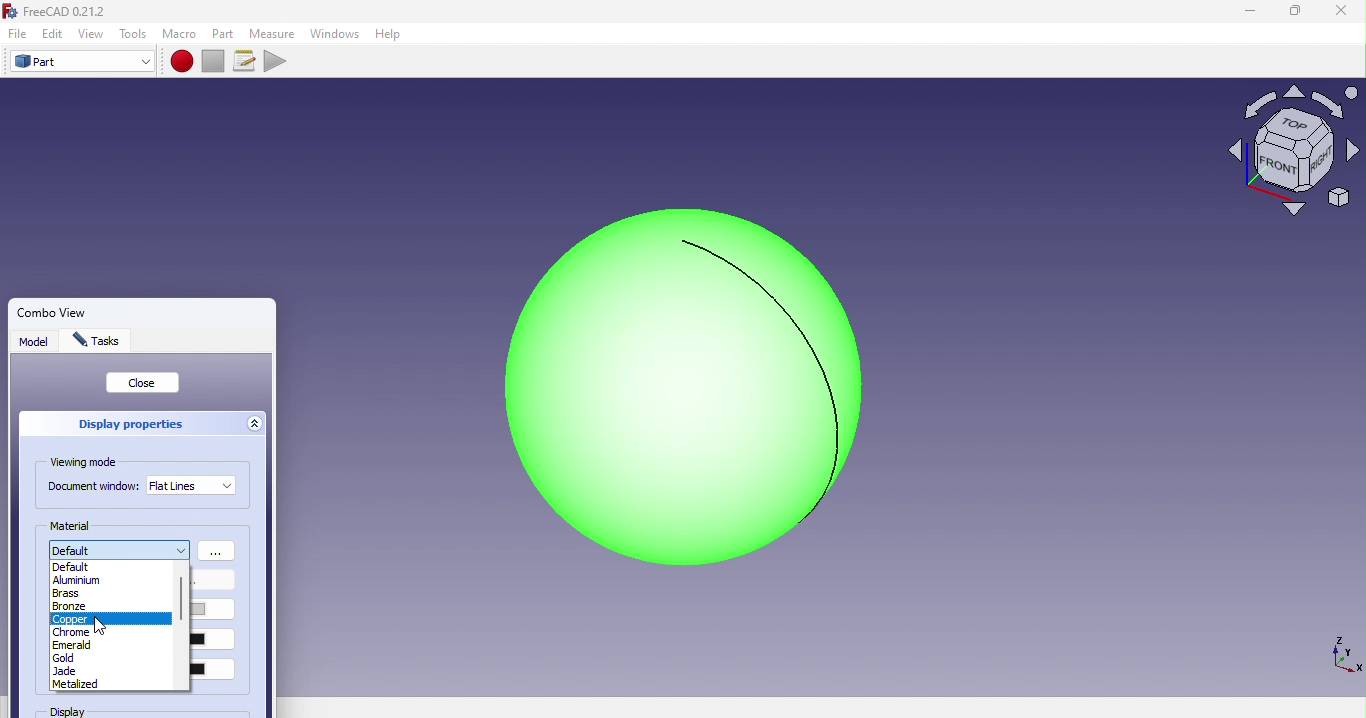 This screenshot has height=718, width=1366. Describe the element at coordinates (96, 712) in the screenshot. I see `Display` at that location.